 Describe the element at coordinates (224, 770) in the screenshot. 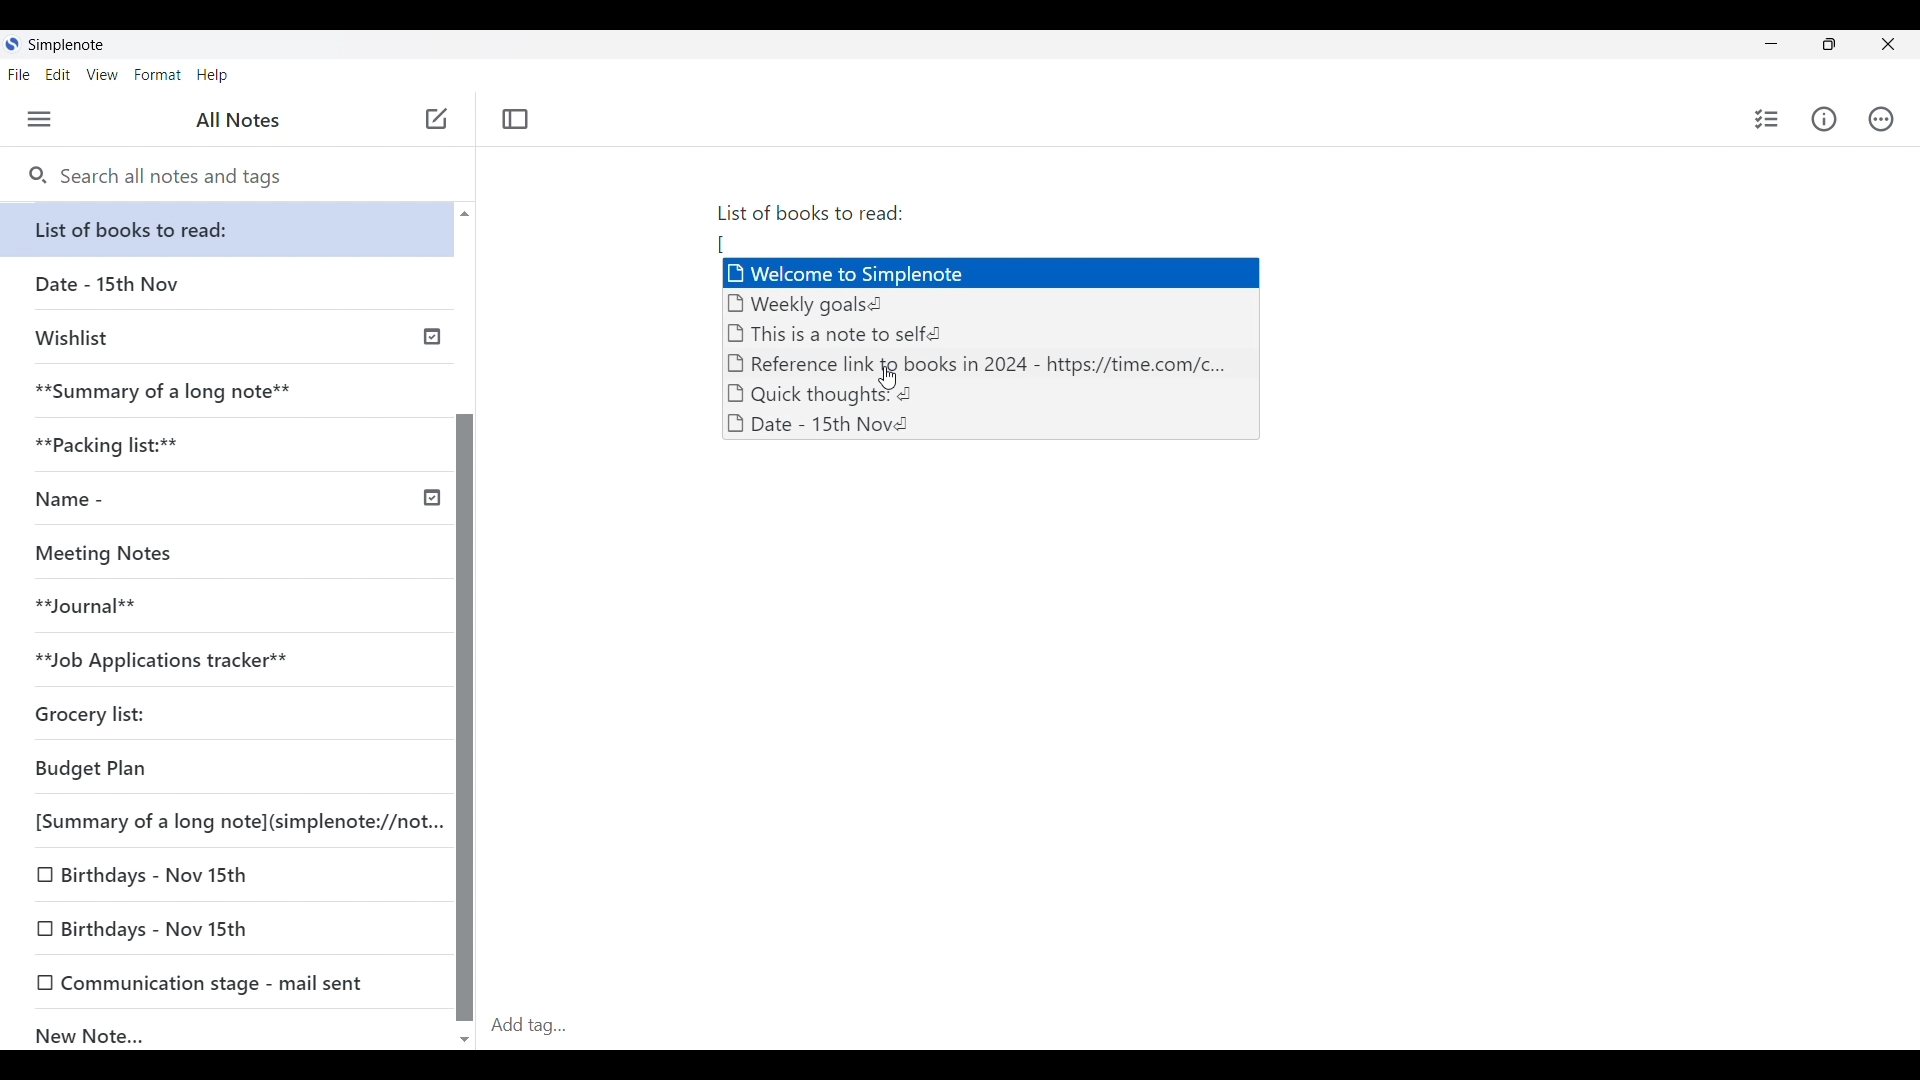

I see `Budget Plan` at that location.